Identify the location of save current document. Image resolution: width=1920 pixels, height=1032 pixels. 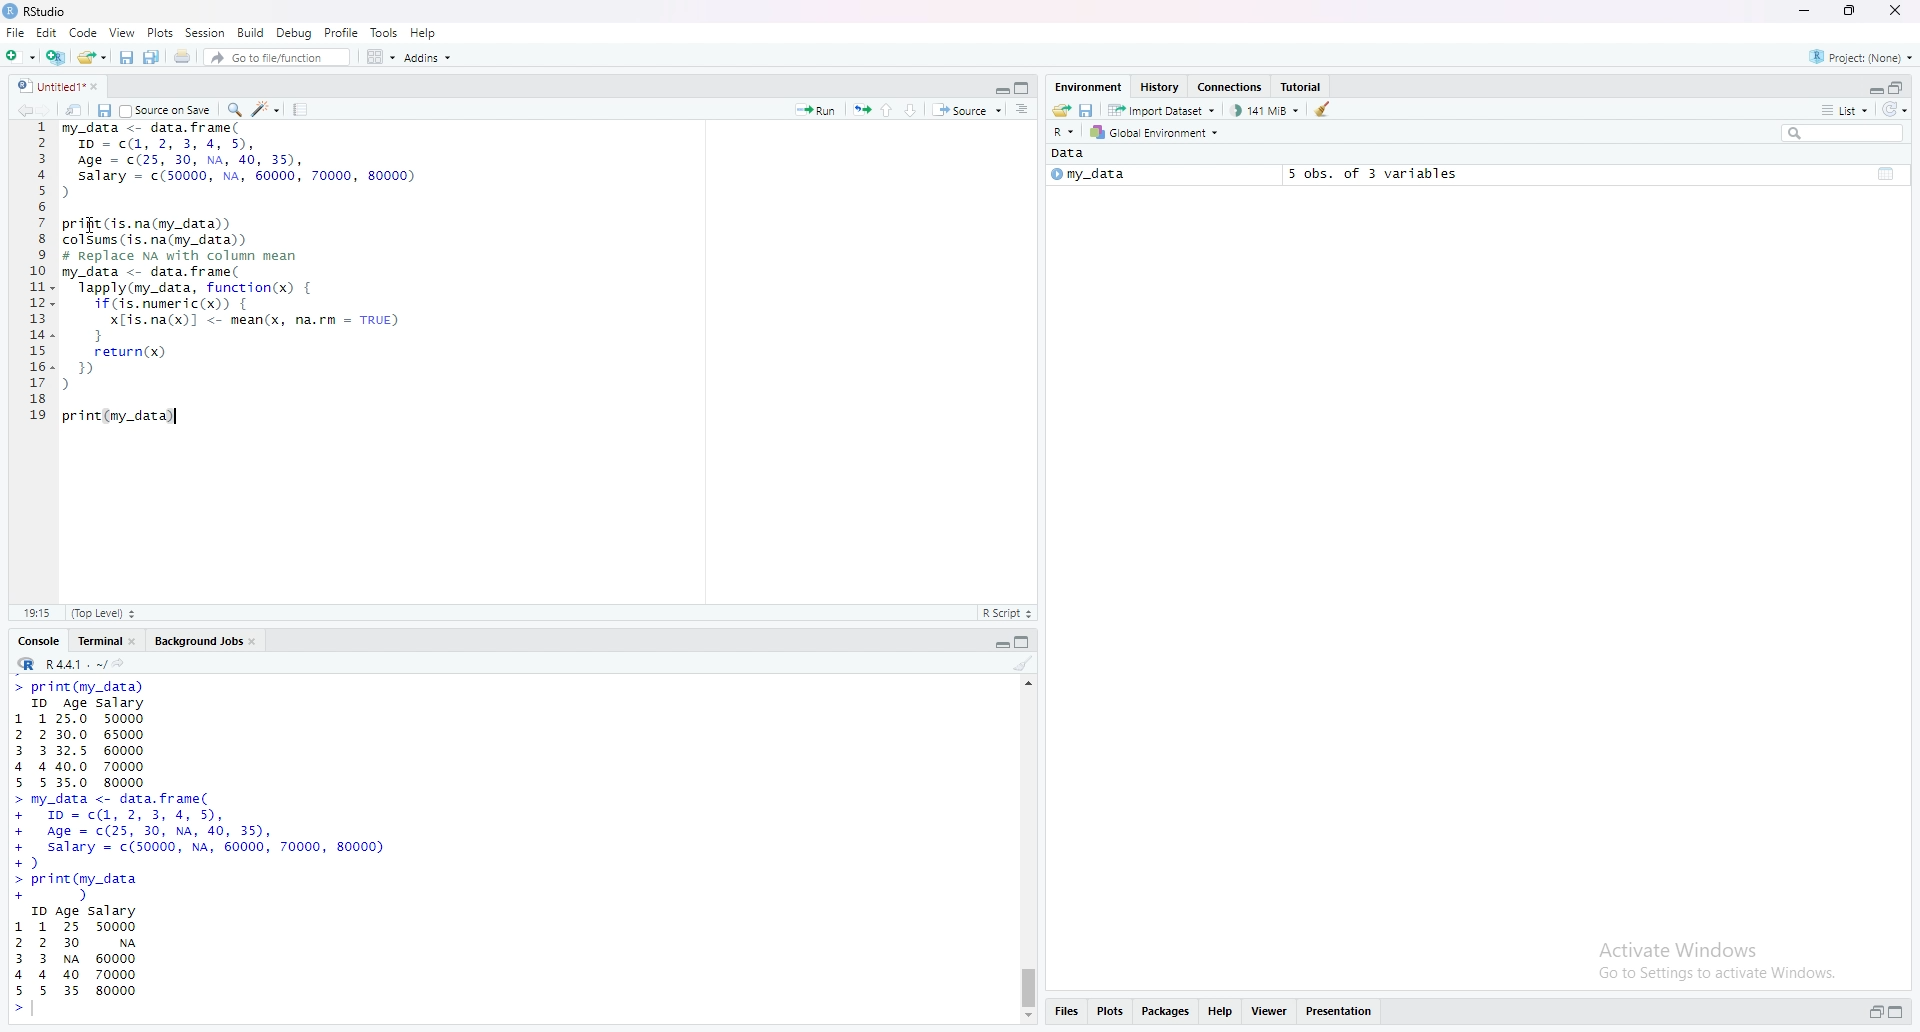
(125, 58).